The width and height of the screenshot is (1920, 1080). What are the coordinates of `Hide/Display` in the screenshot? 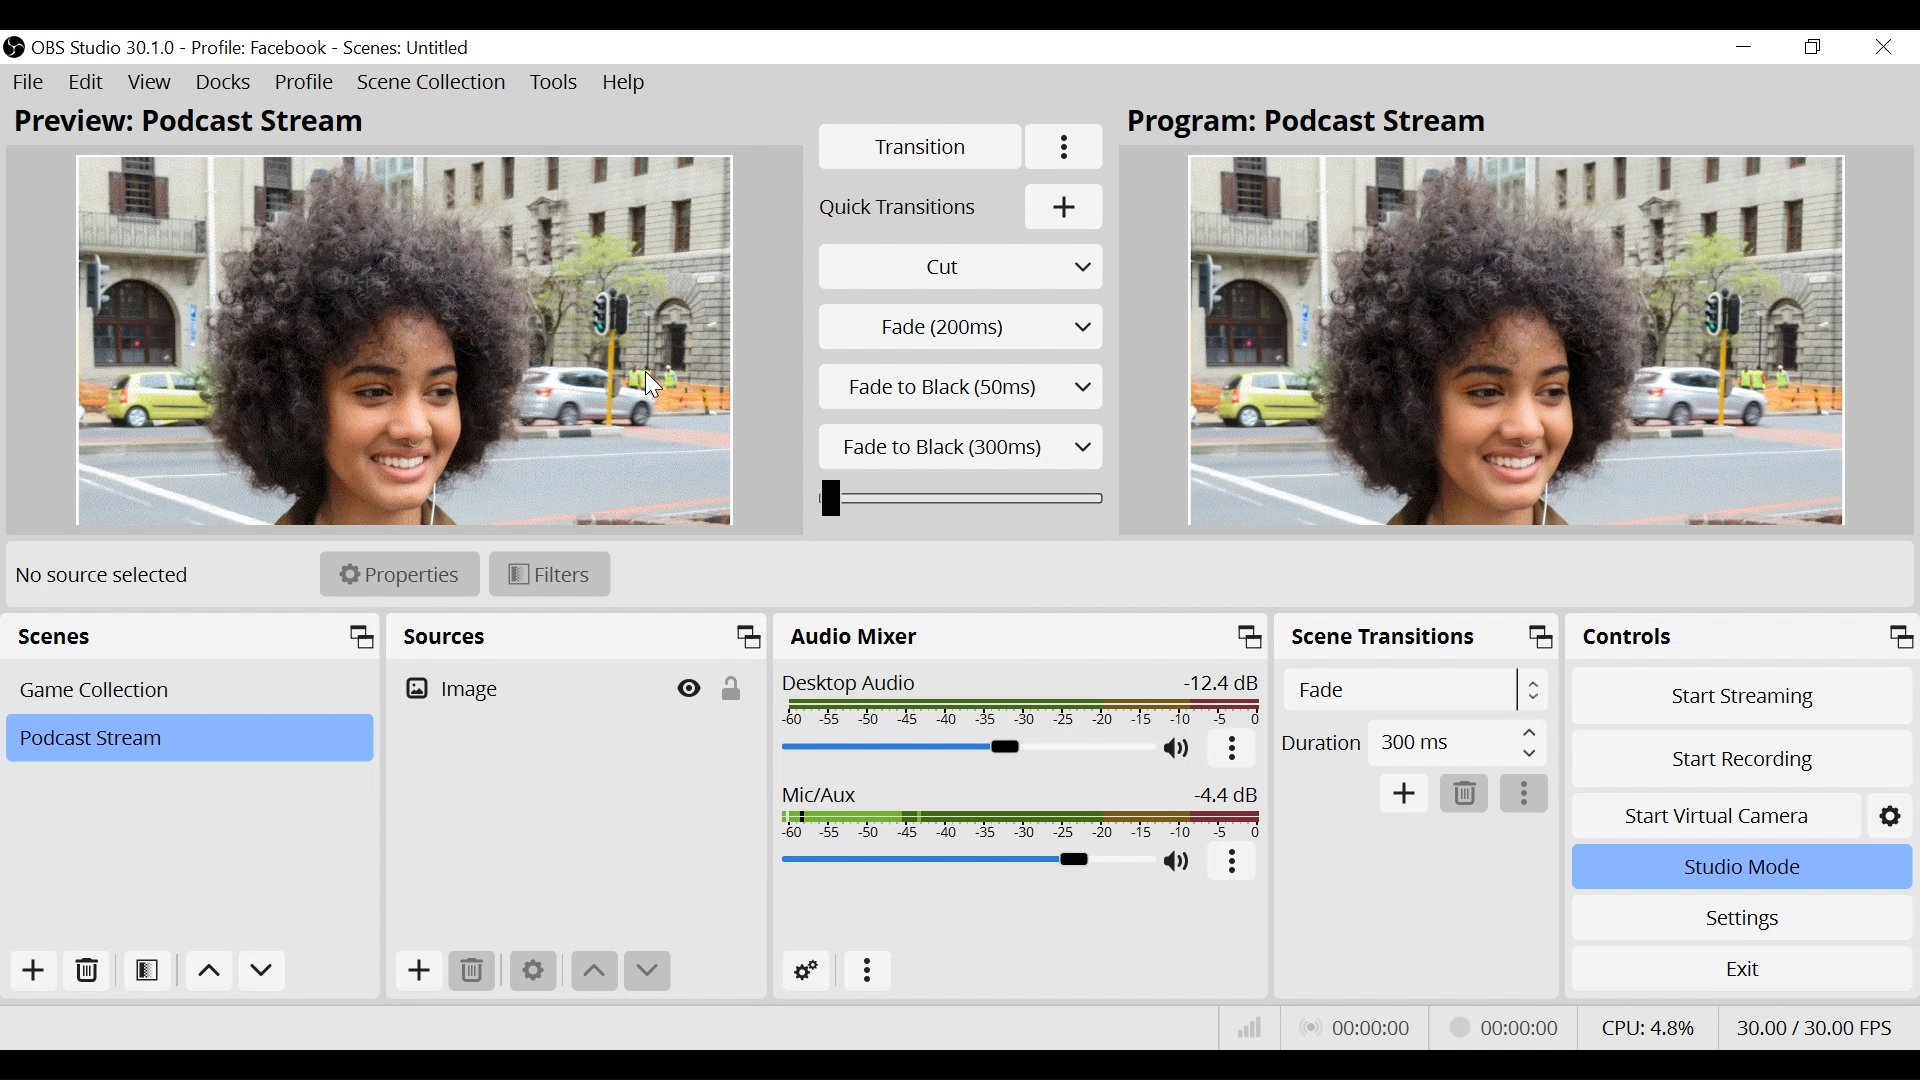 It's located at (691, 693).